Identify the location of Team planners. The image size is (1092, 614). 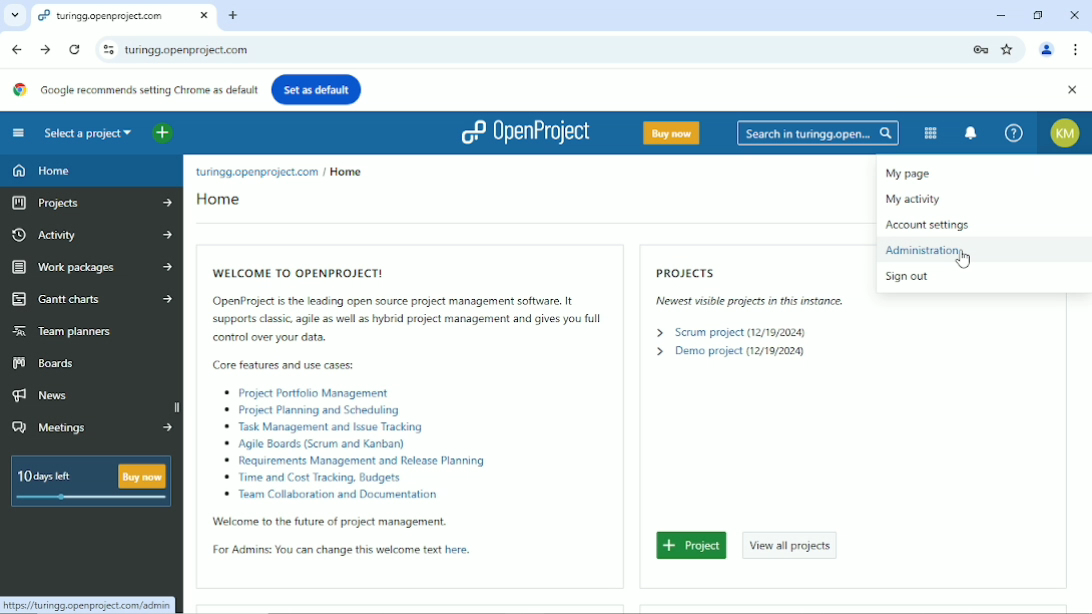
(62, 330).